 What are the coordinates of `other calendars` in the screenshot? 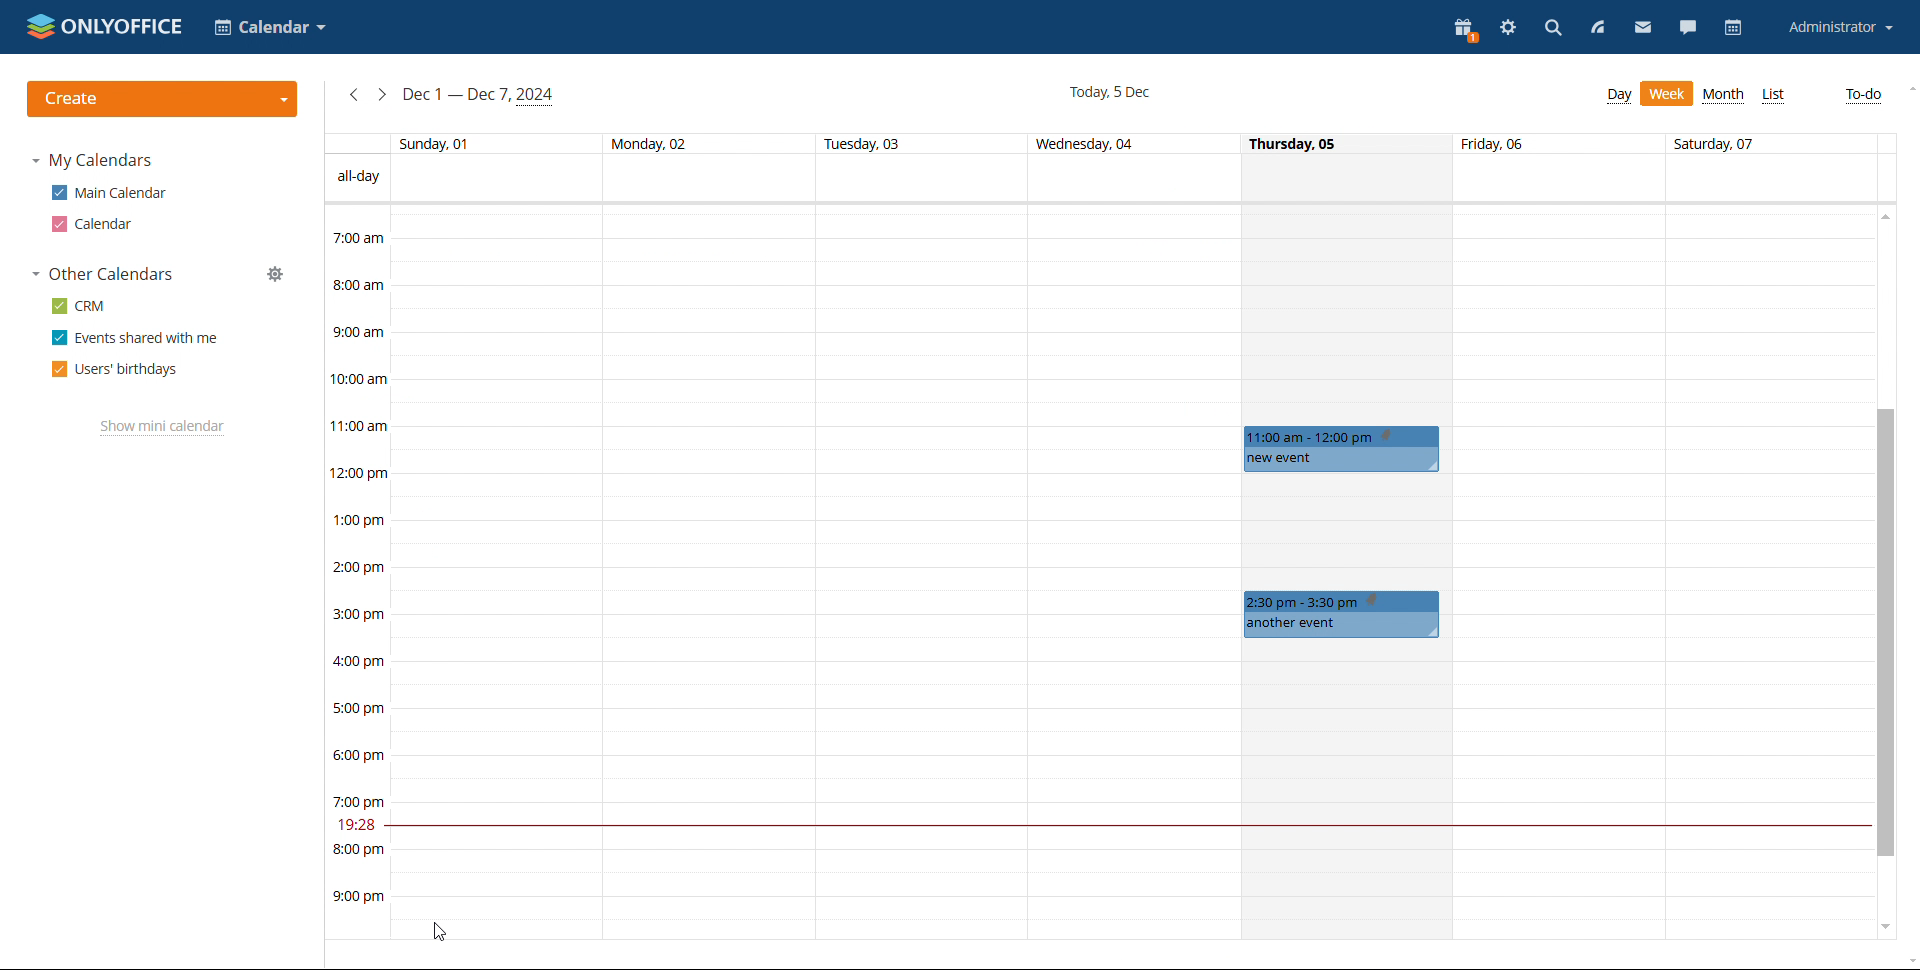 It's located at (102, 275).